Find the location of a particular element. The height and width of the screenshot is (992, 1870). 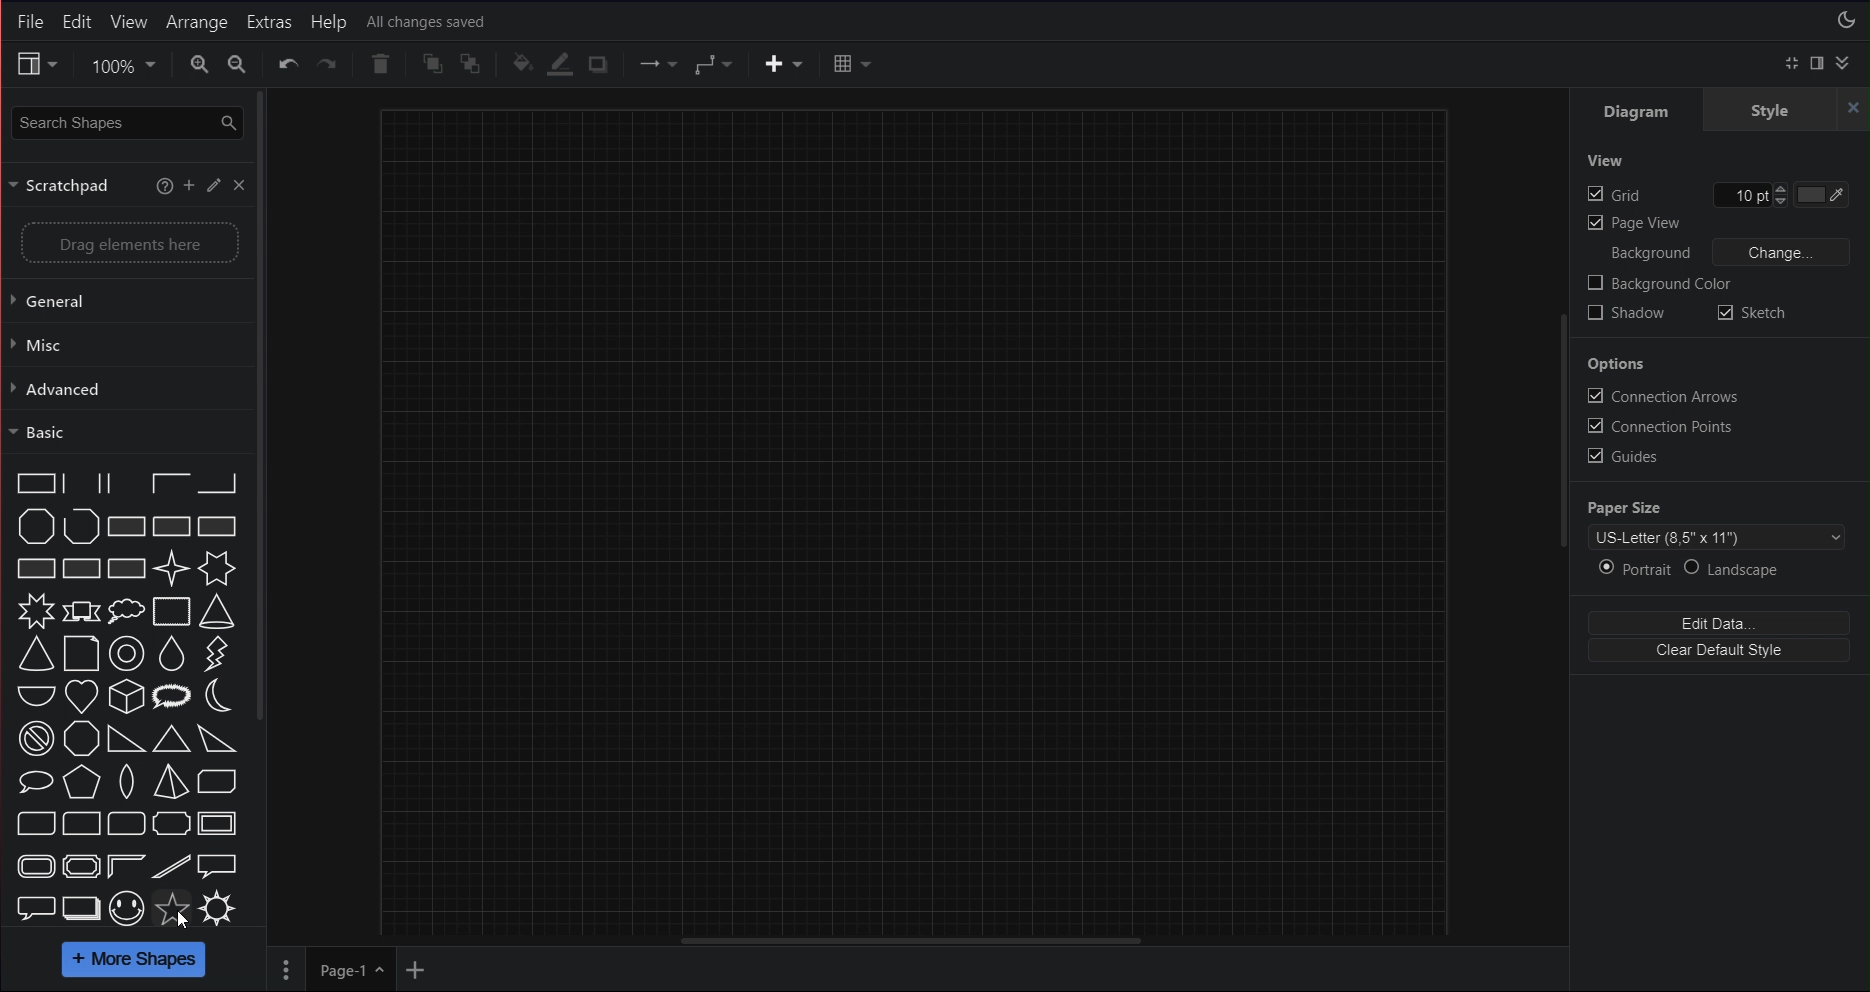

Page-1 is located at coordinates (352, 971).